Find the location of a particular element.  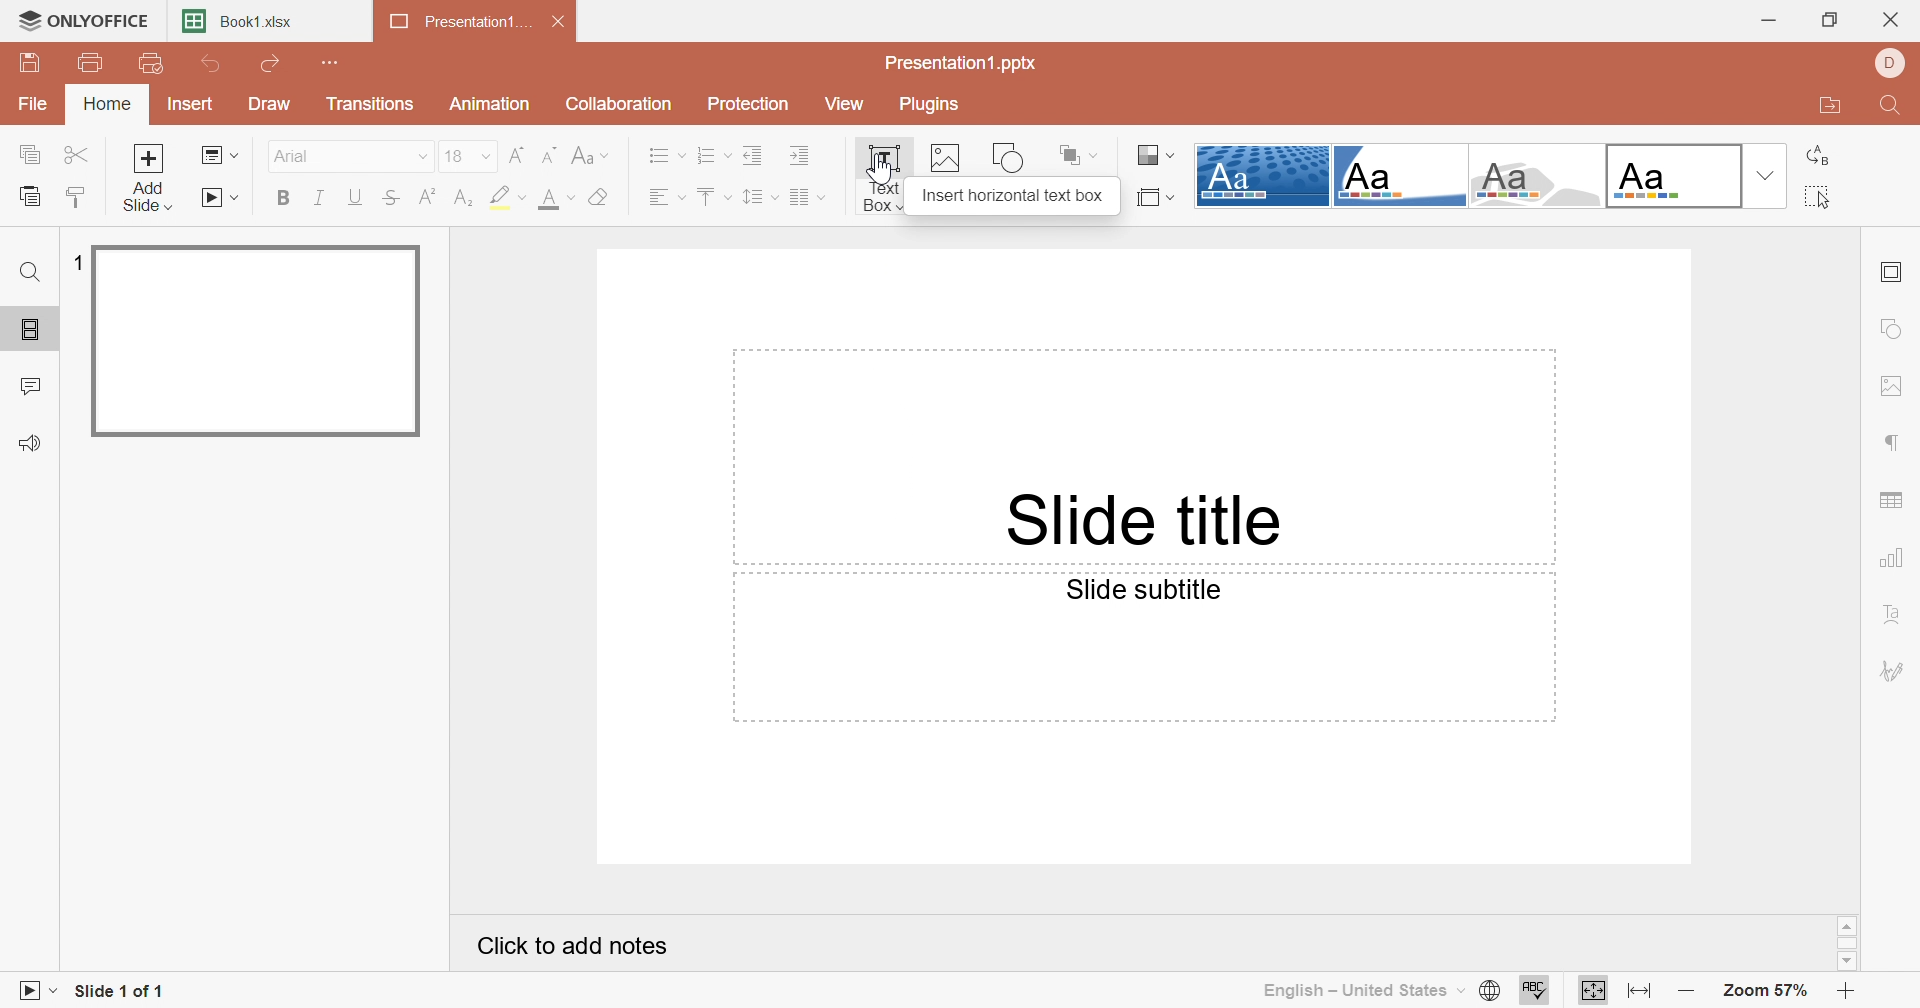

Text art settings is located at coordinates (1895, 617).